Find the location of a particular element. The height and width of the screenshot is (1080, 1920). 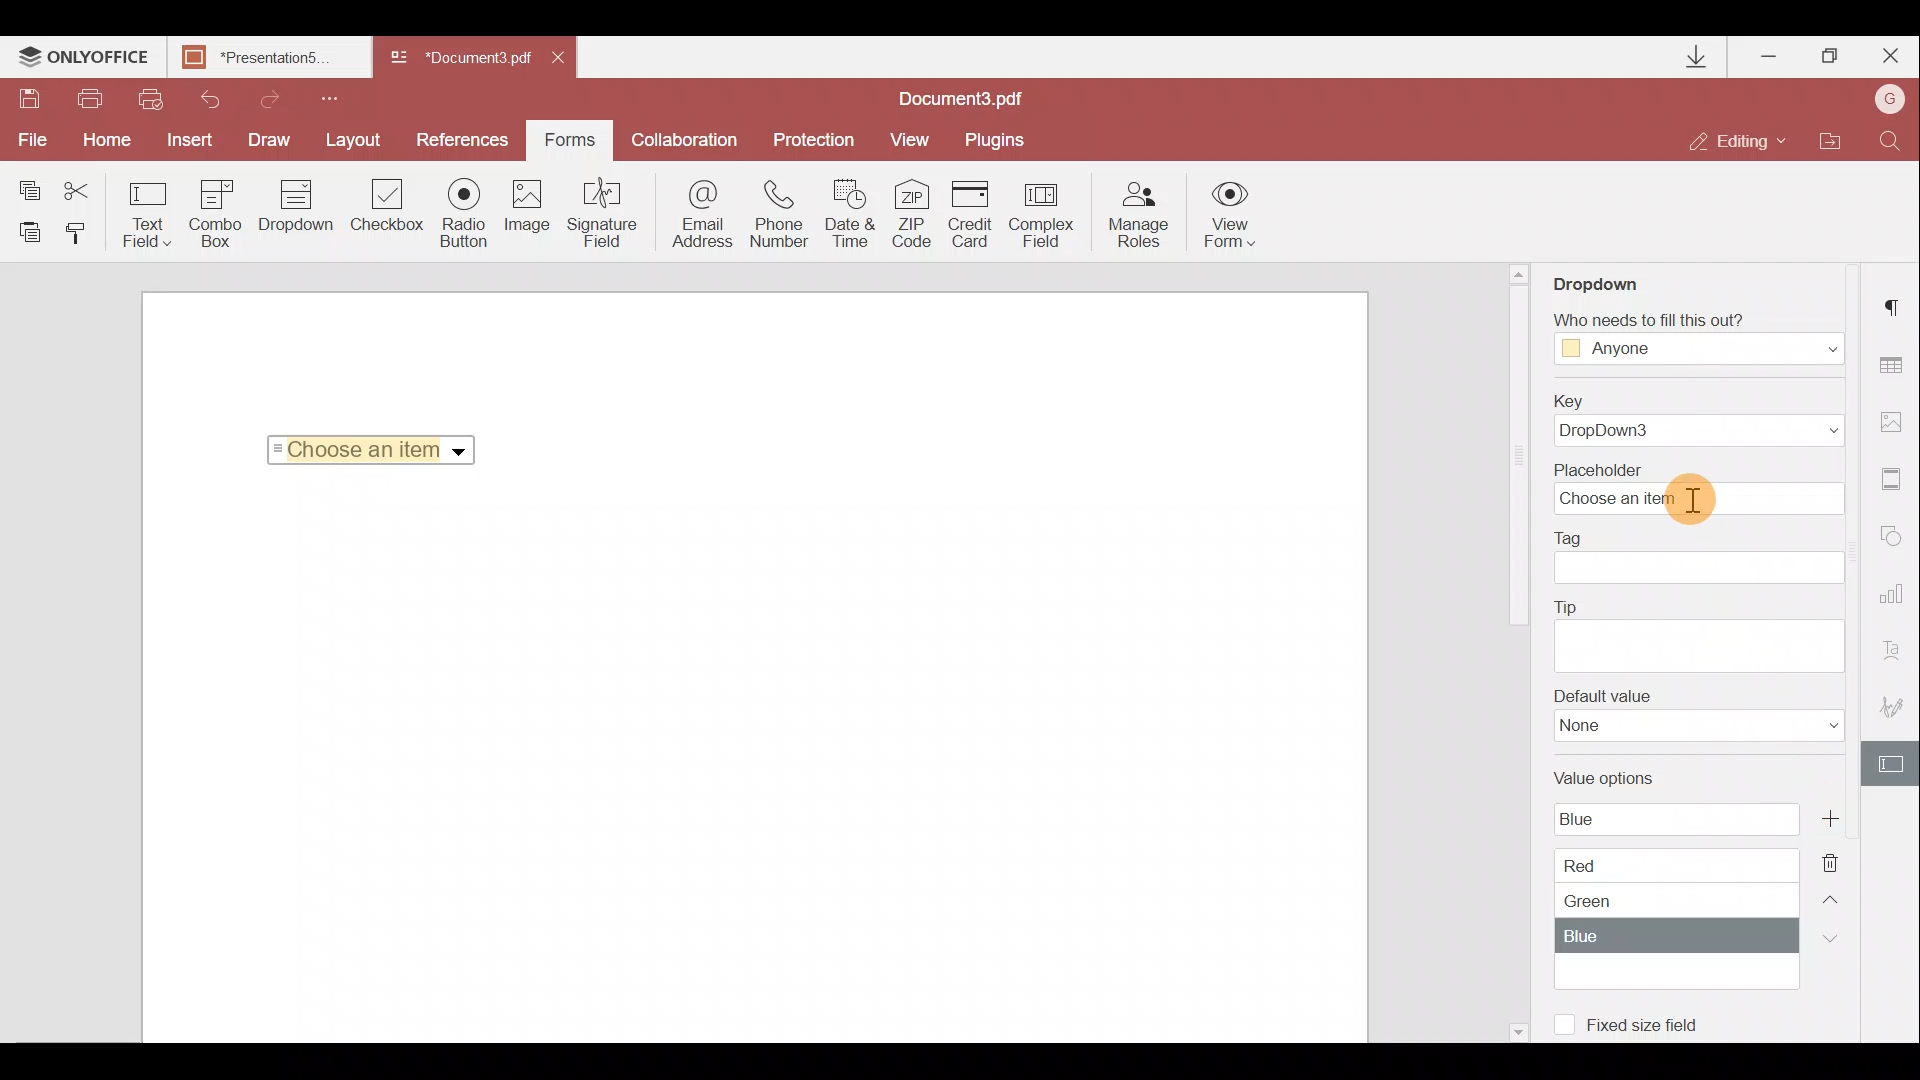

Undo is located at coordinates (209, 100).